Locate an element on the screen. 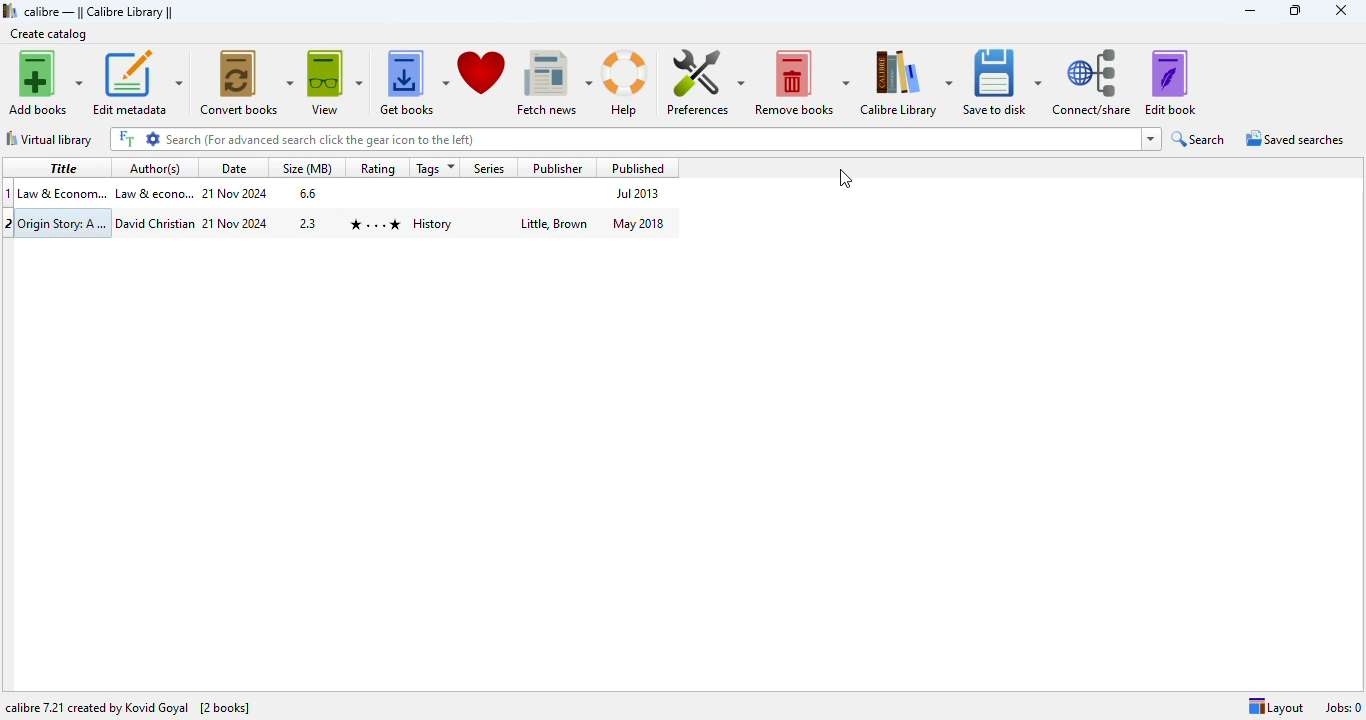  book 1 is located at coordinates (336, 192).